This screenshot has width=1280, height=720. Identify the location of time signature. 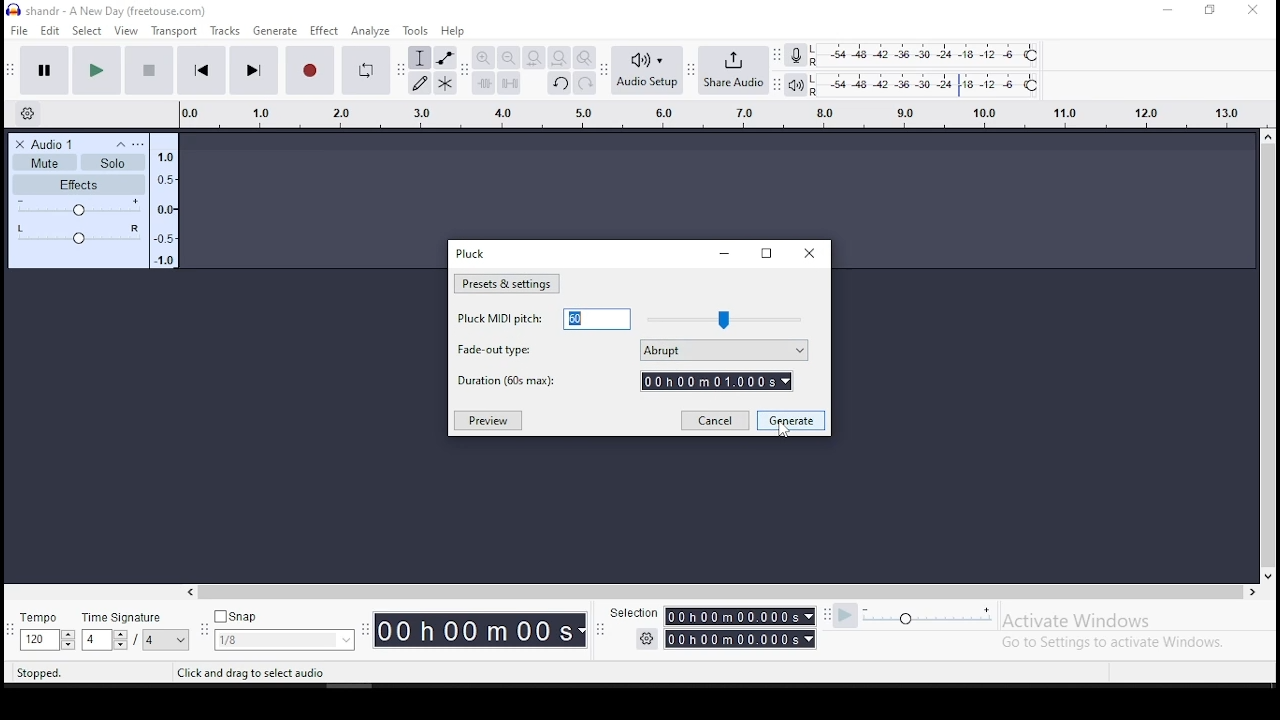
(135, 627).